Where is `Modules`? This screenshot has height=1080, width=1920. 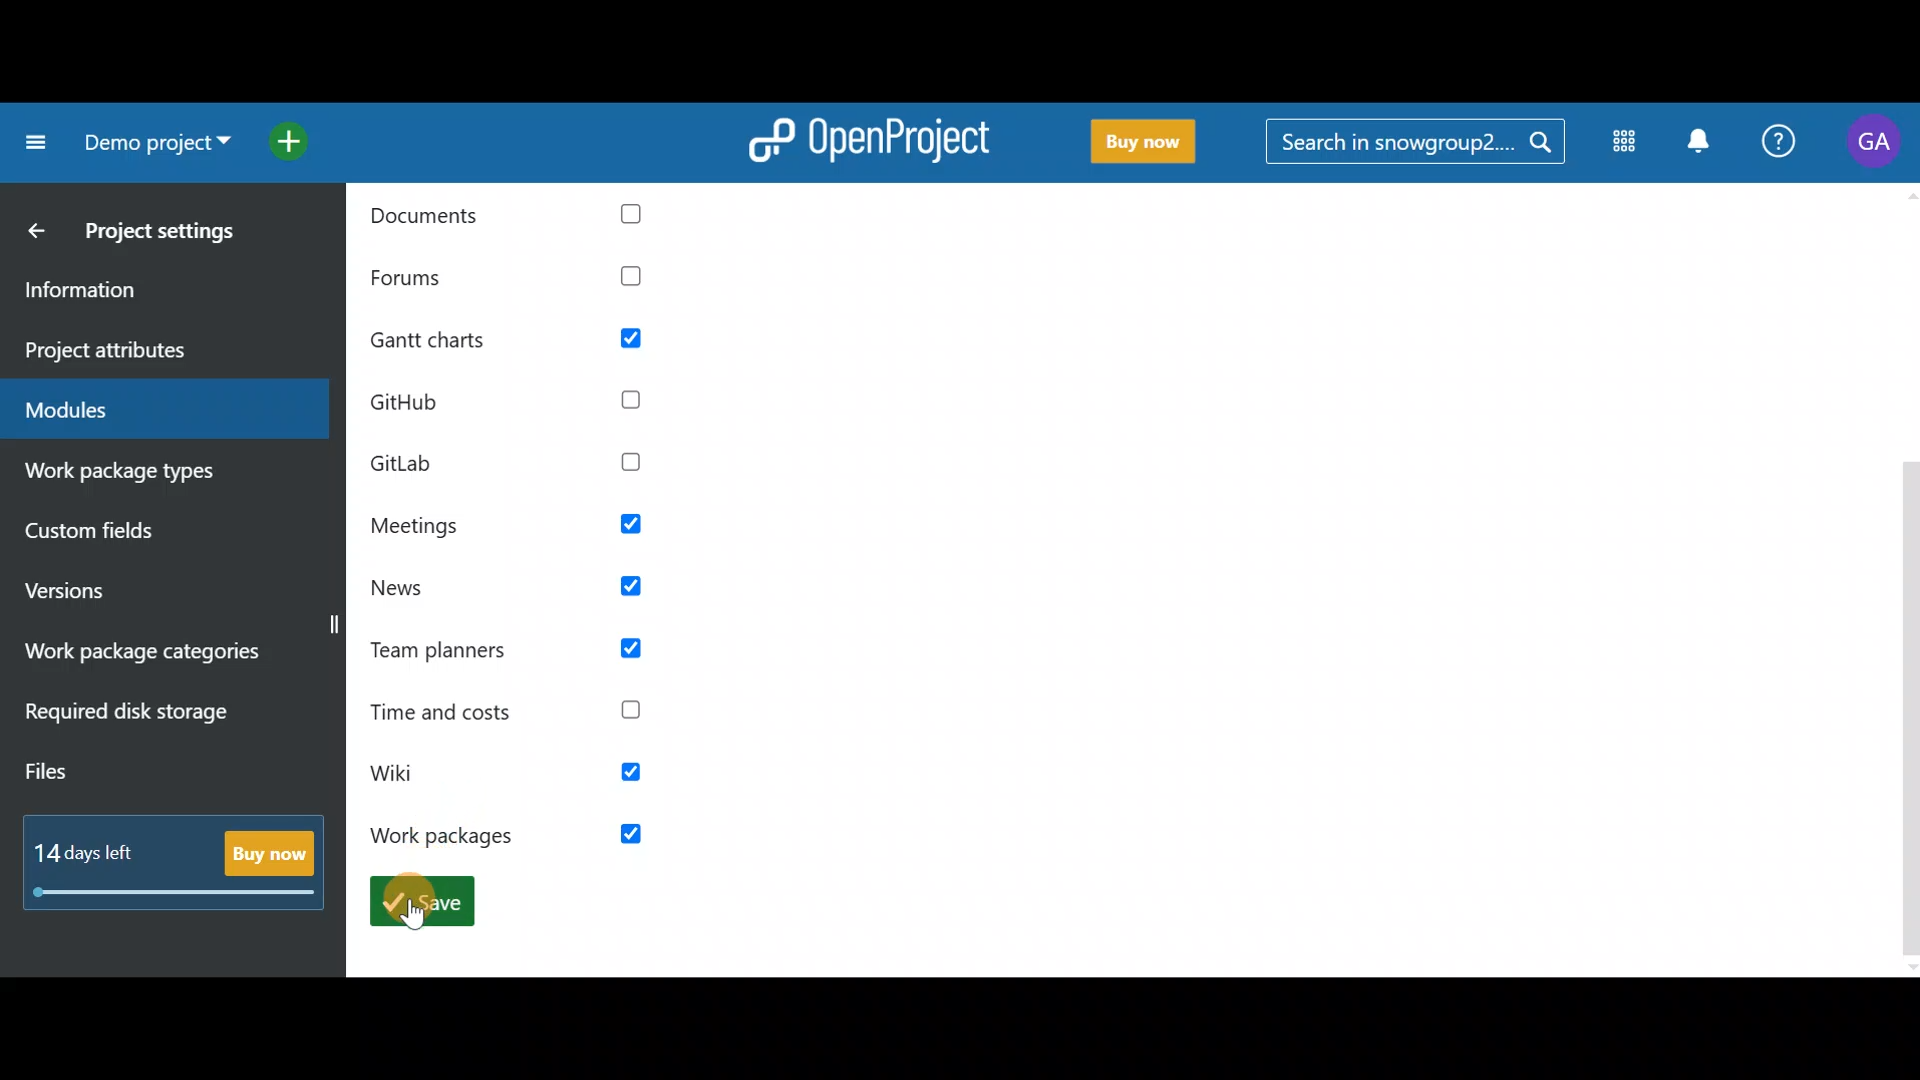
Modules is located at coordinates (152, 410).